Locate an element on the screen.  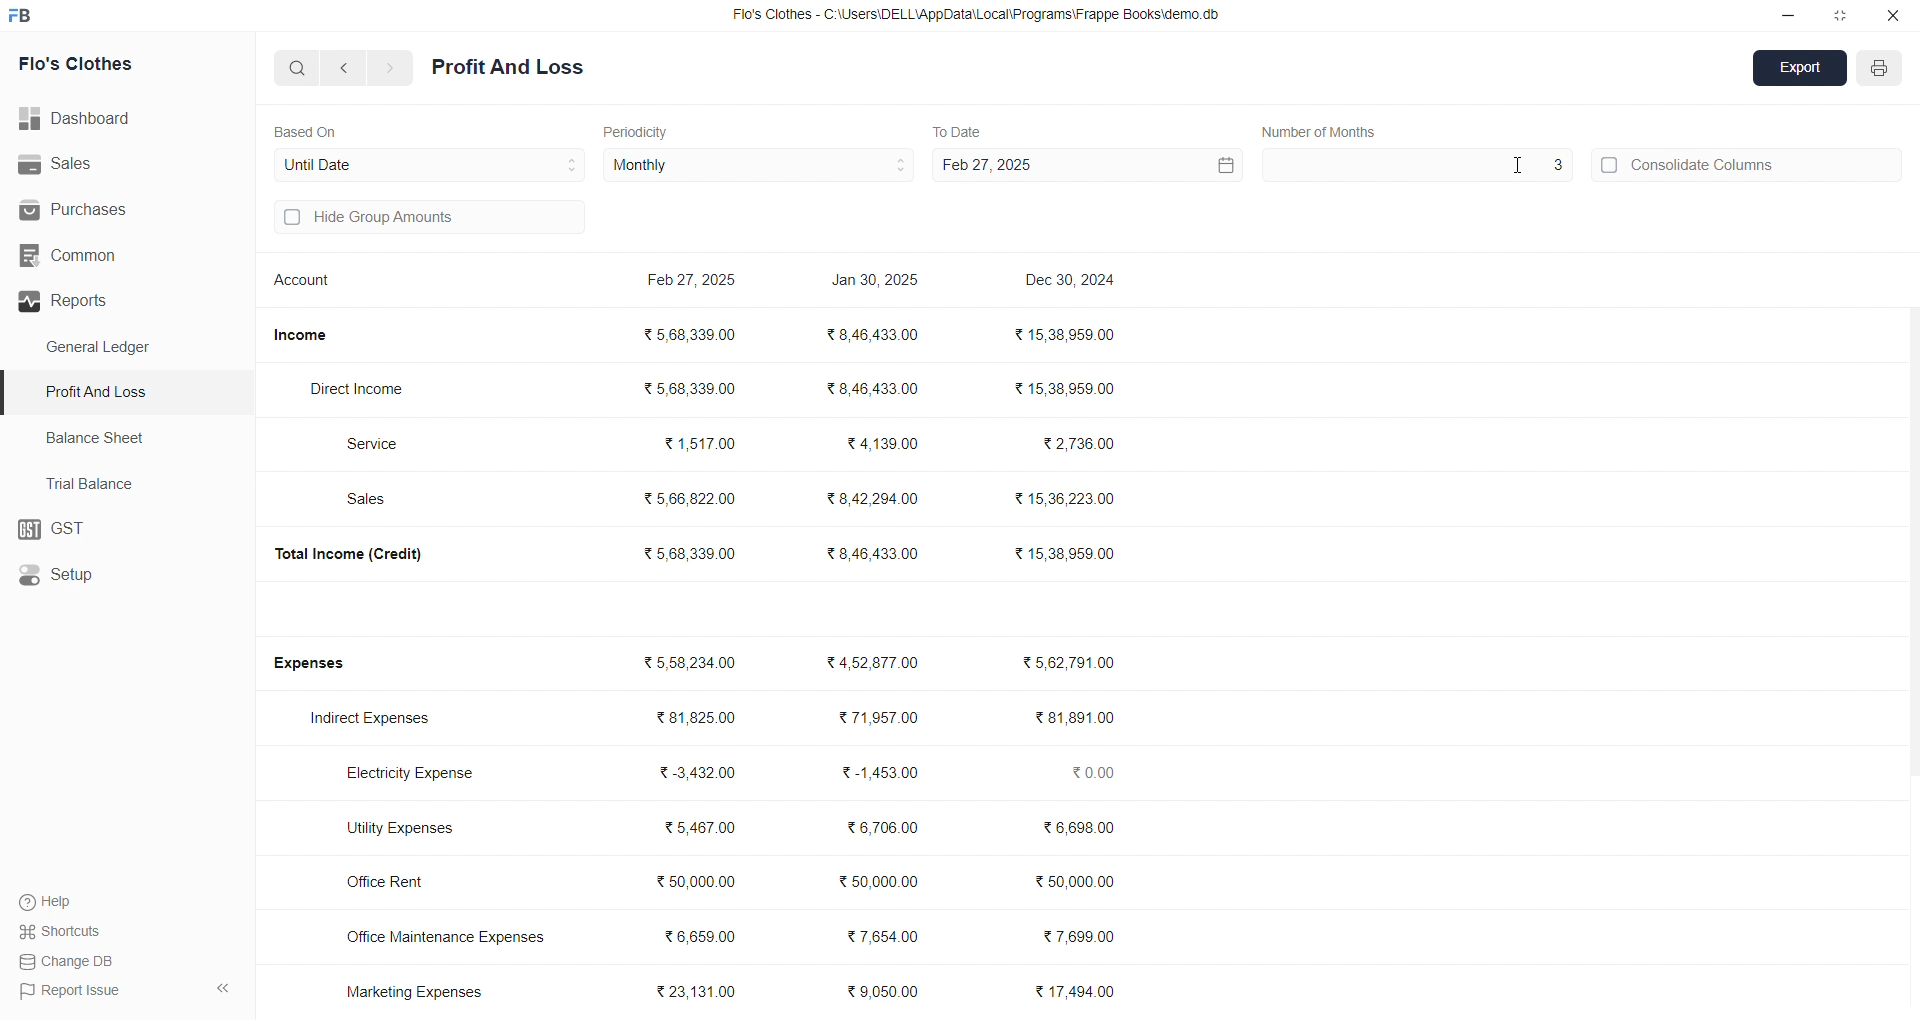
₹81,891.00 is located at coordinates (1075, 718).